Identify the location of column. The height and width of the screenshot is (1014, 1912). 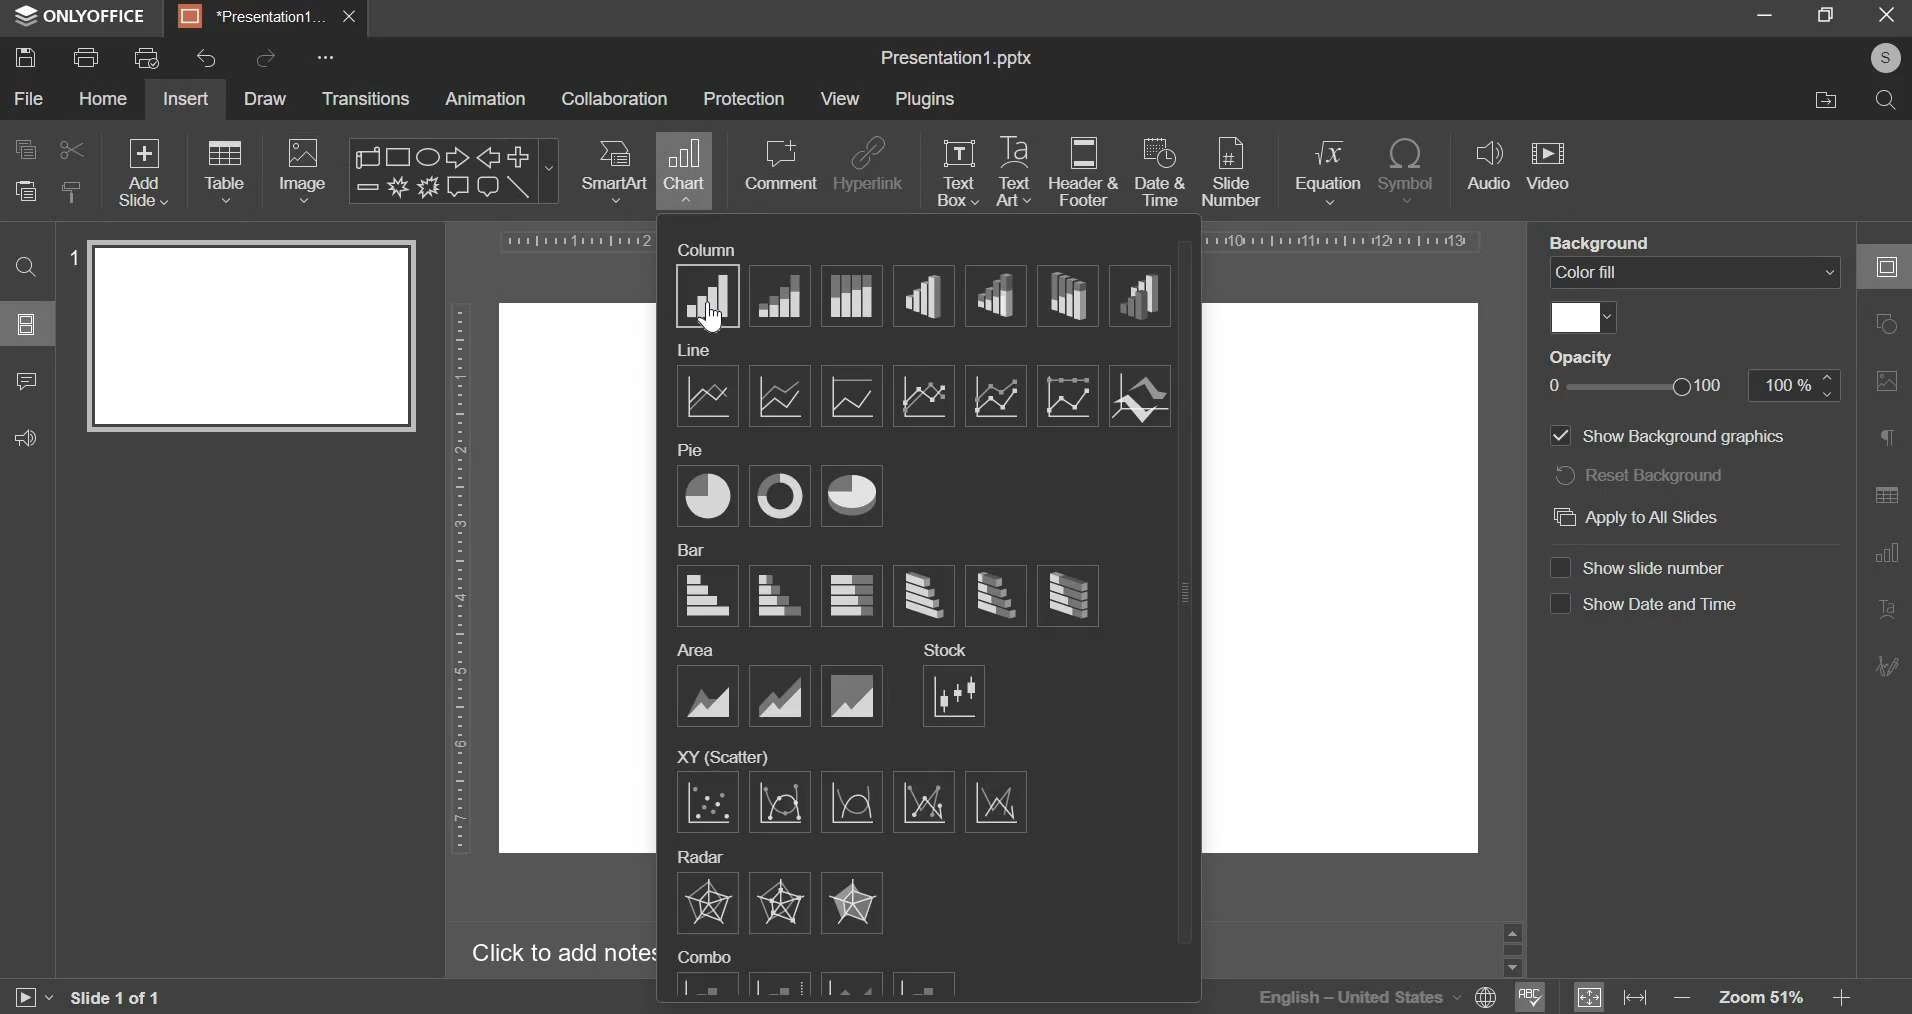
(709, 248).